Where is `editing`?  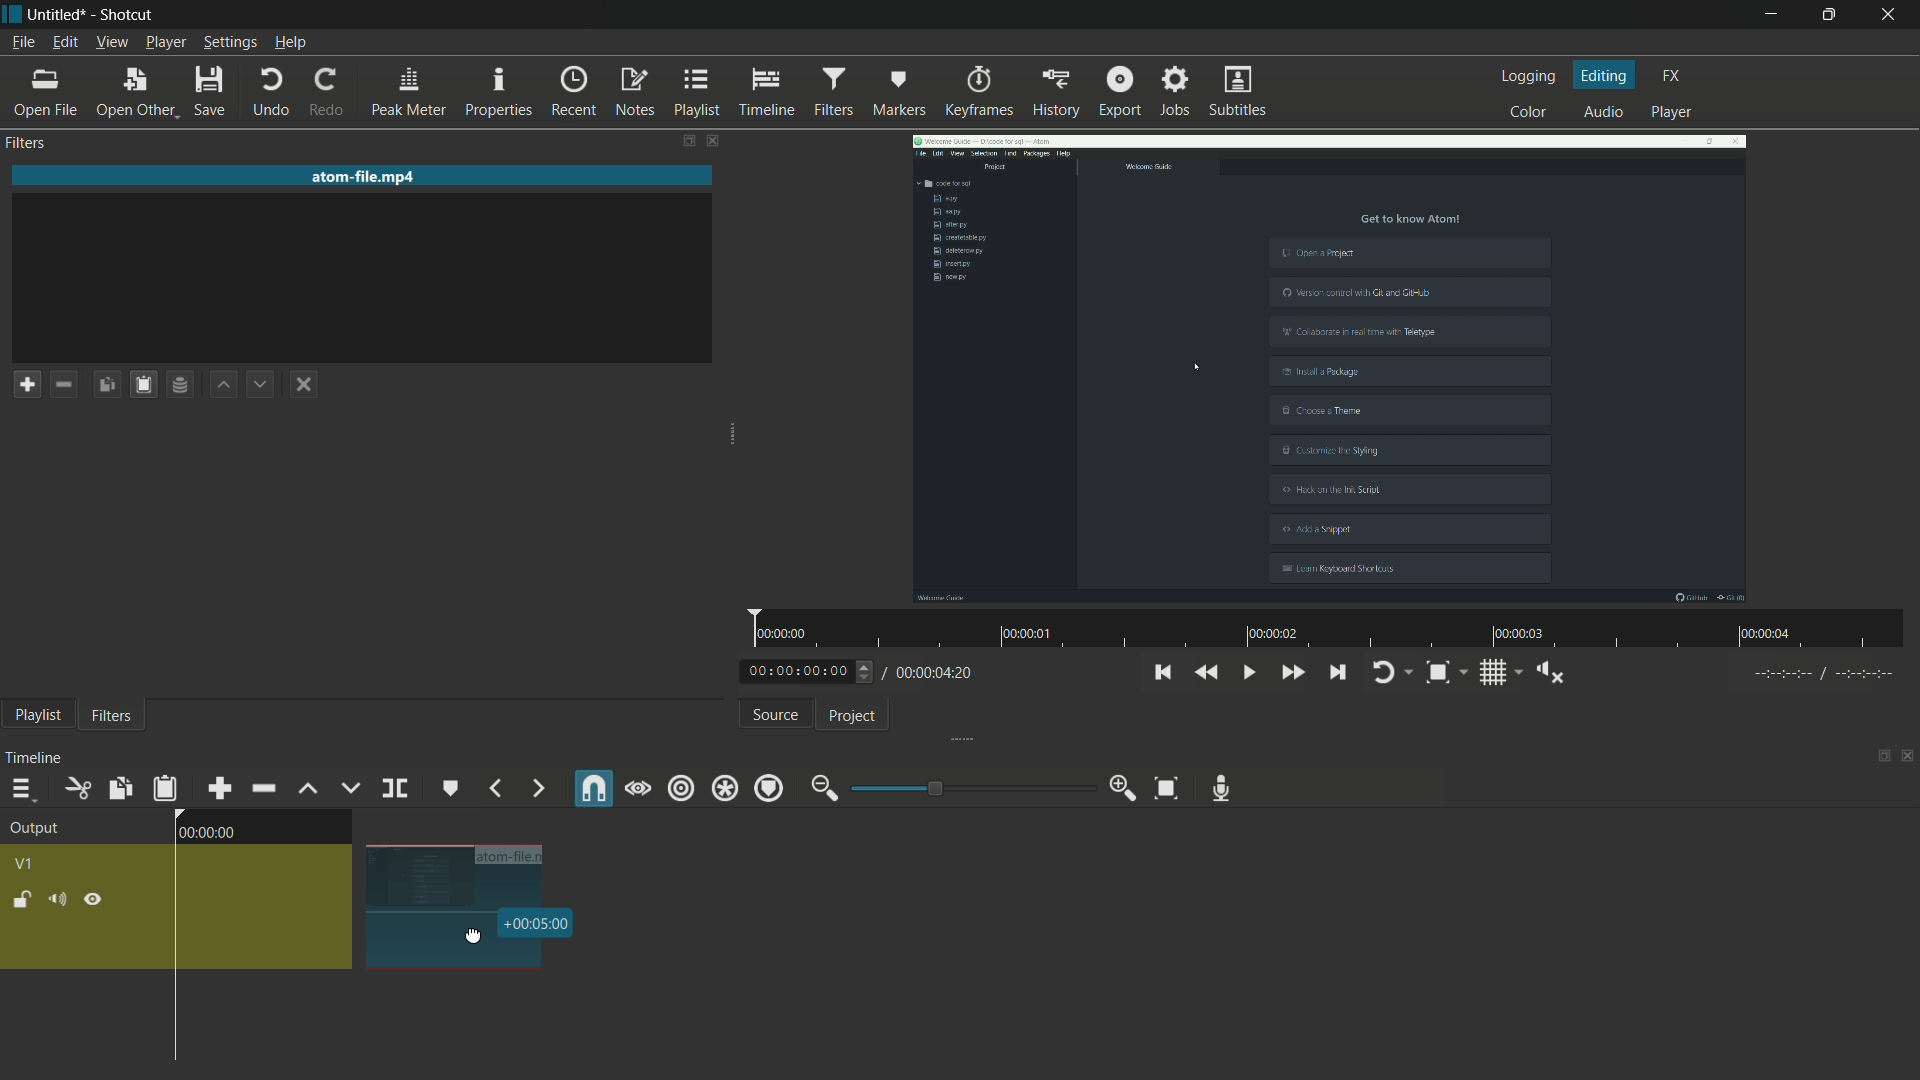 editing is located at coordinates (1606, 75).